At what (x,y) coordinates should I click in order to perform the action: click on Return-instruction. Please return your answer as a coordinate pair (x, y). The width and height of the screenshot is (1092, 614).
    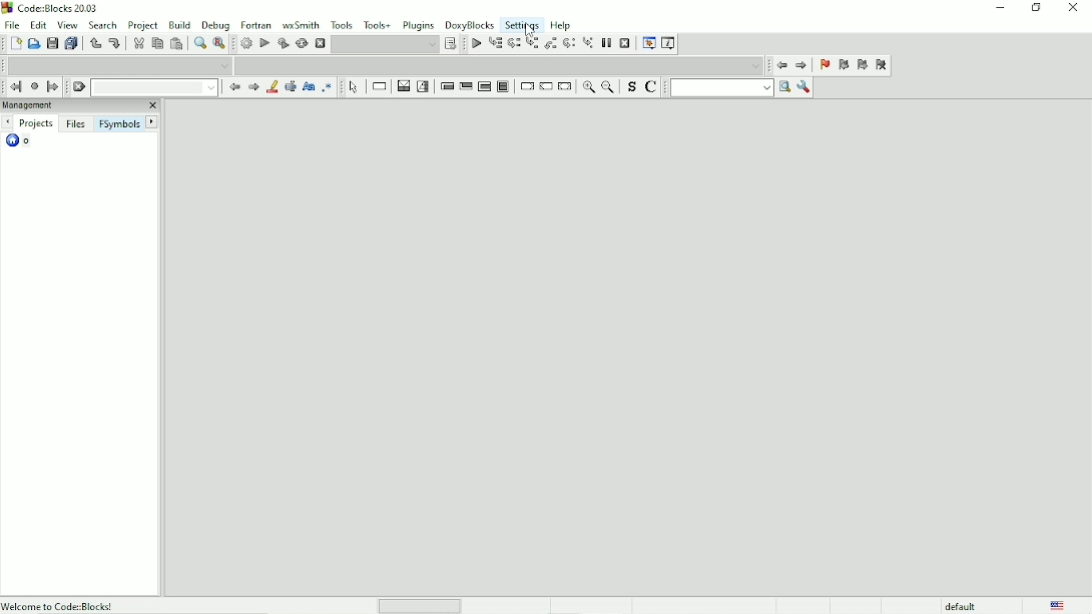
    Looking at the image, I should click on (566, 87).